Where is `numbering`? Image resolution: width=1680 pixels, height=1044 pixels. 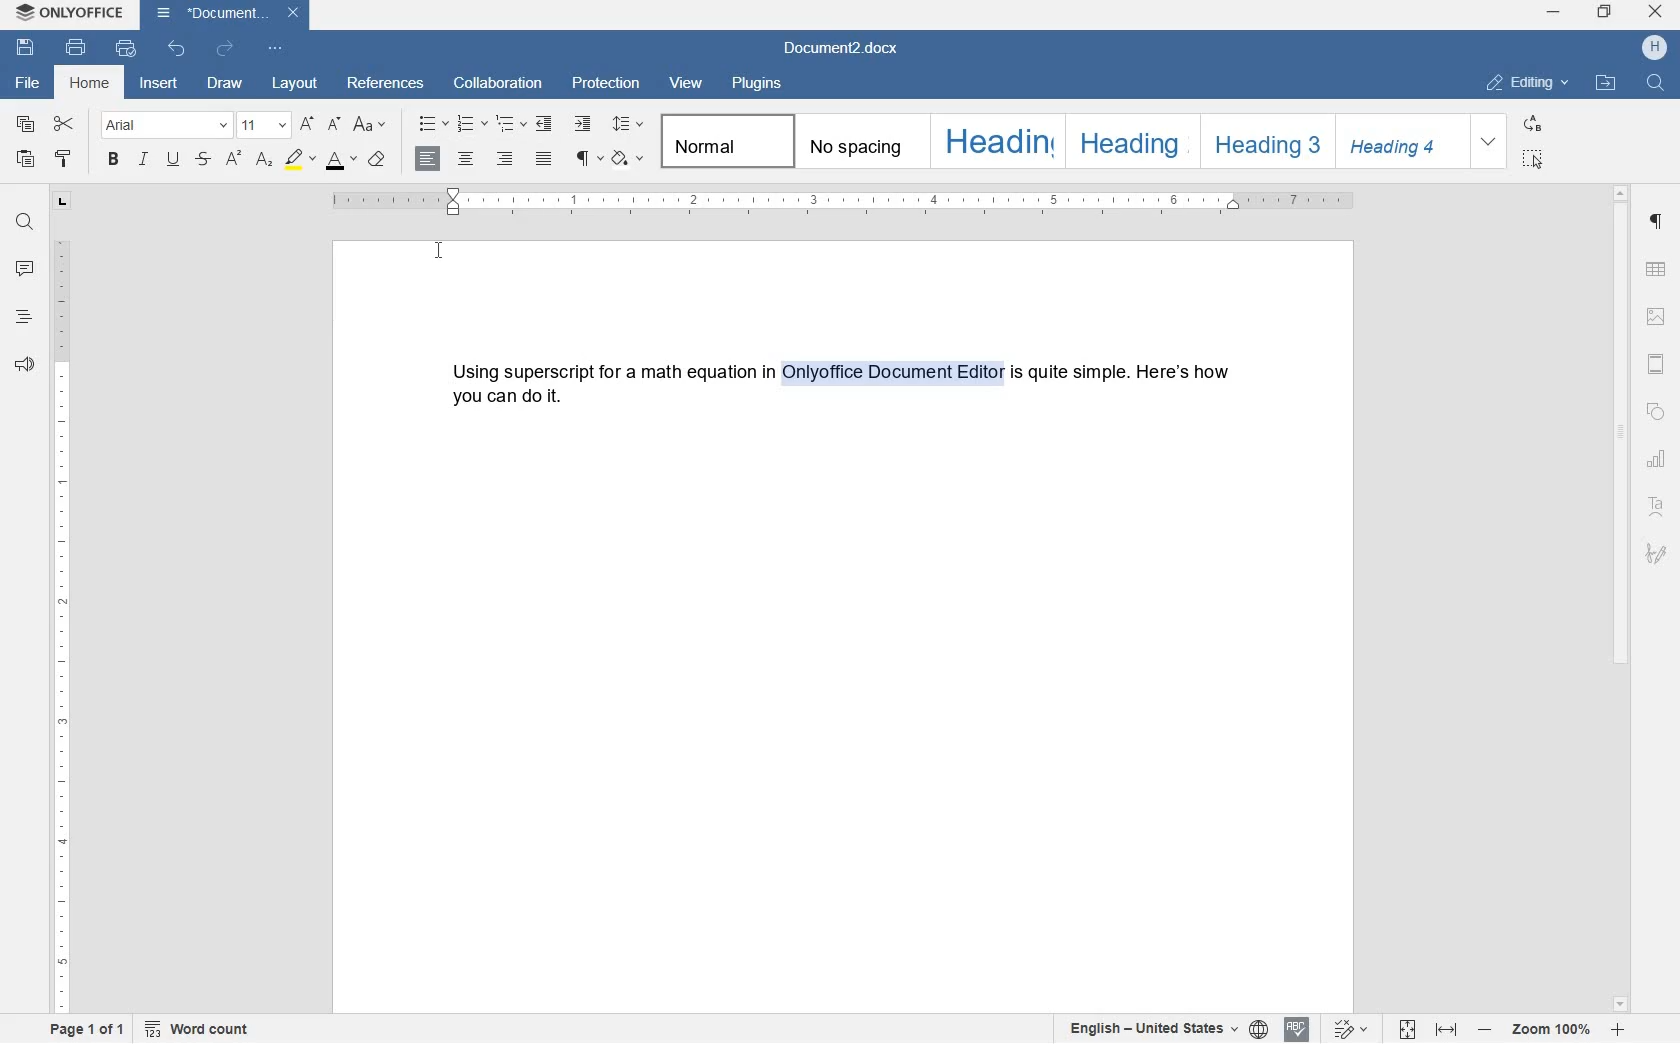
numbering is located at coordinates (471, 123).